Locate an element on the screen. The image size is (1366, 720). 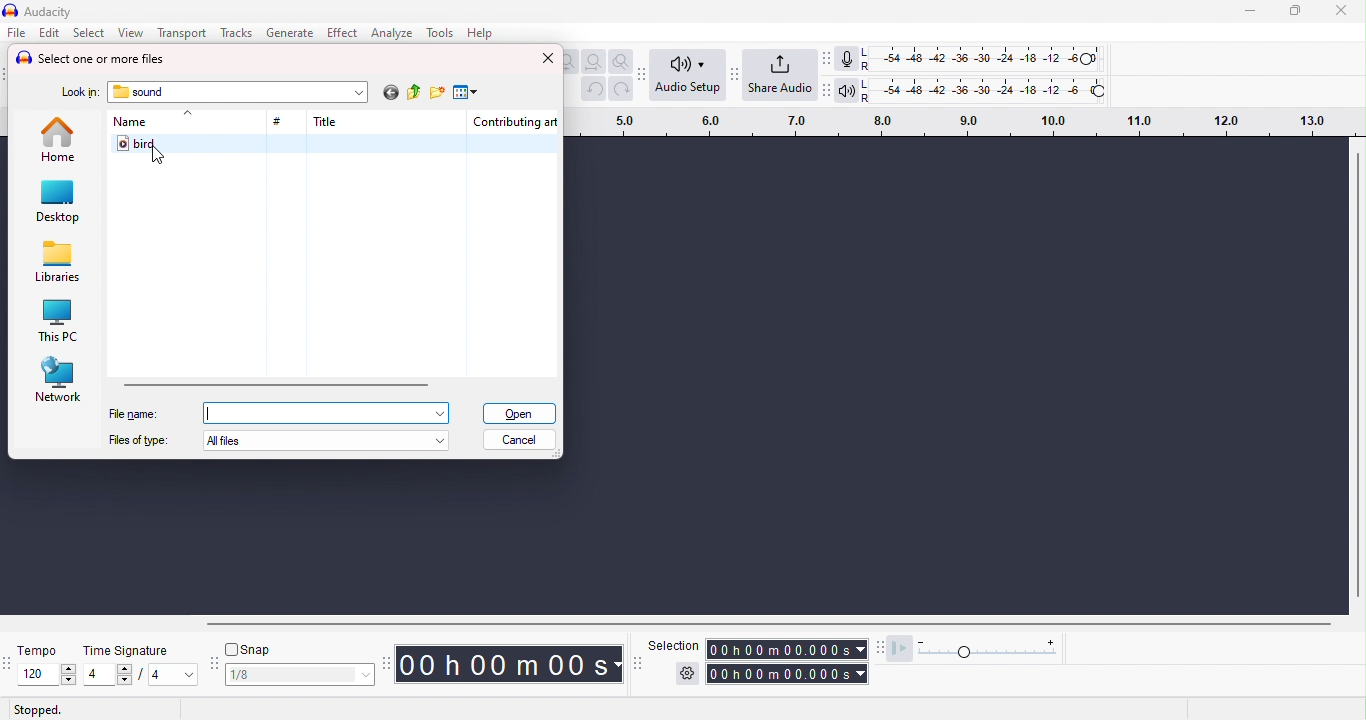
cursor moved is located at coordinates (157, 156).